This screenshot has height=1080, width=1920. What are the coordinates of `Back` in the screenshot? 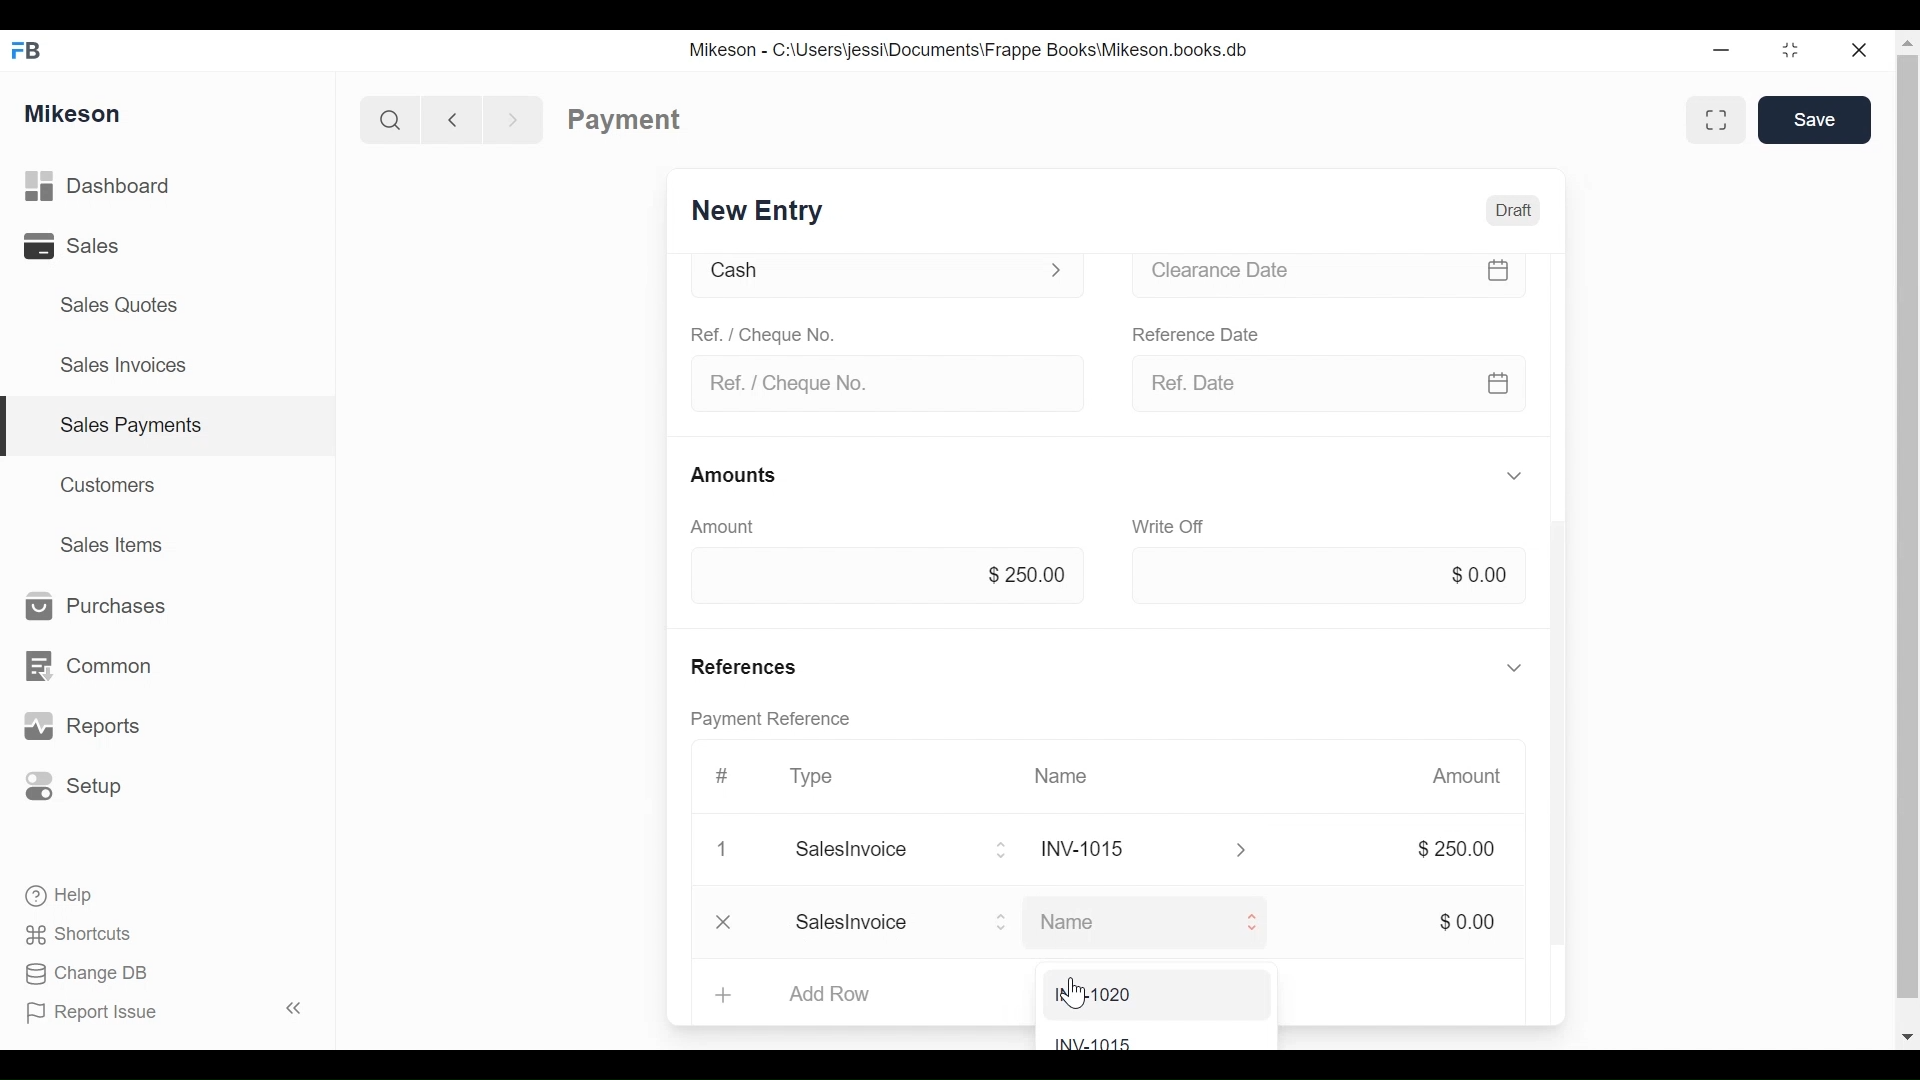 It's located at (461, 118).